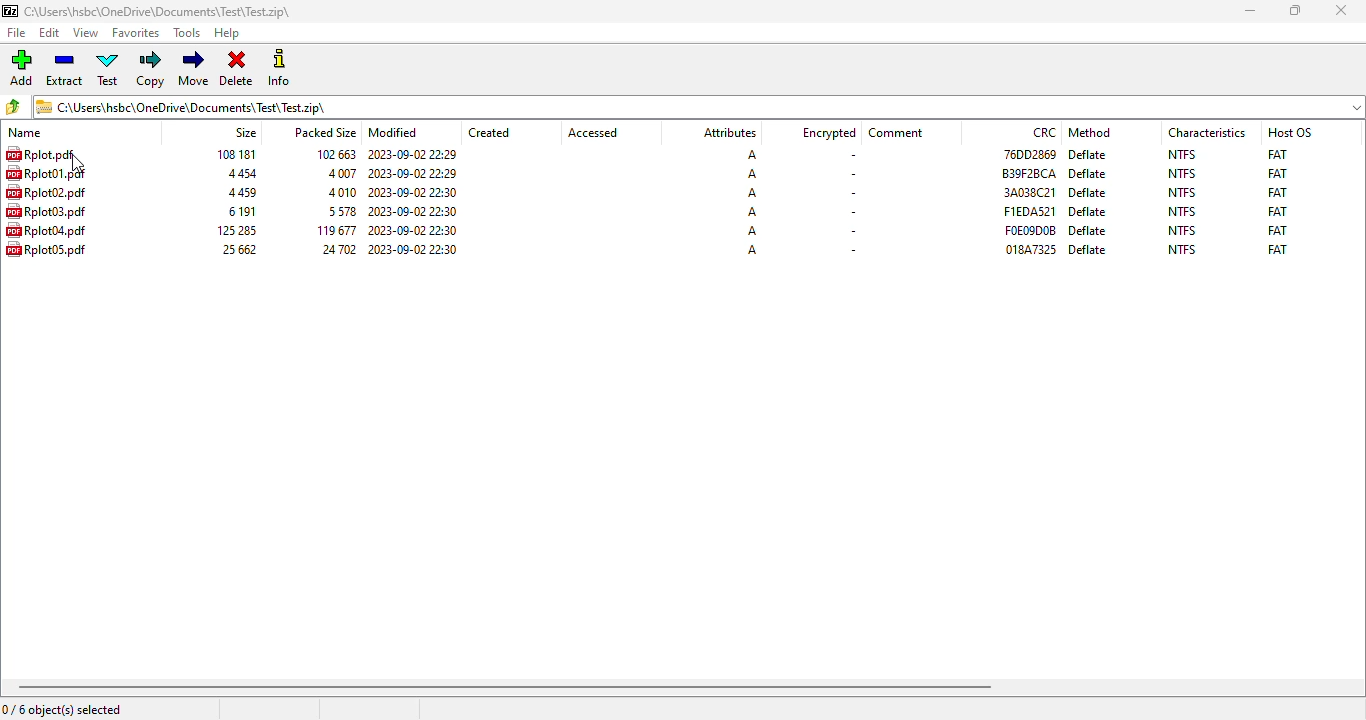 The width and height of the screenshot is (1366, 720). I want to click on close, so click(1340, 10).